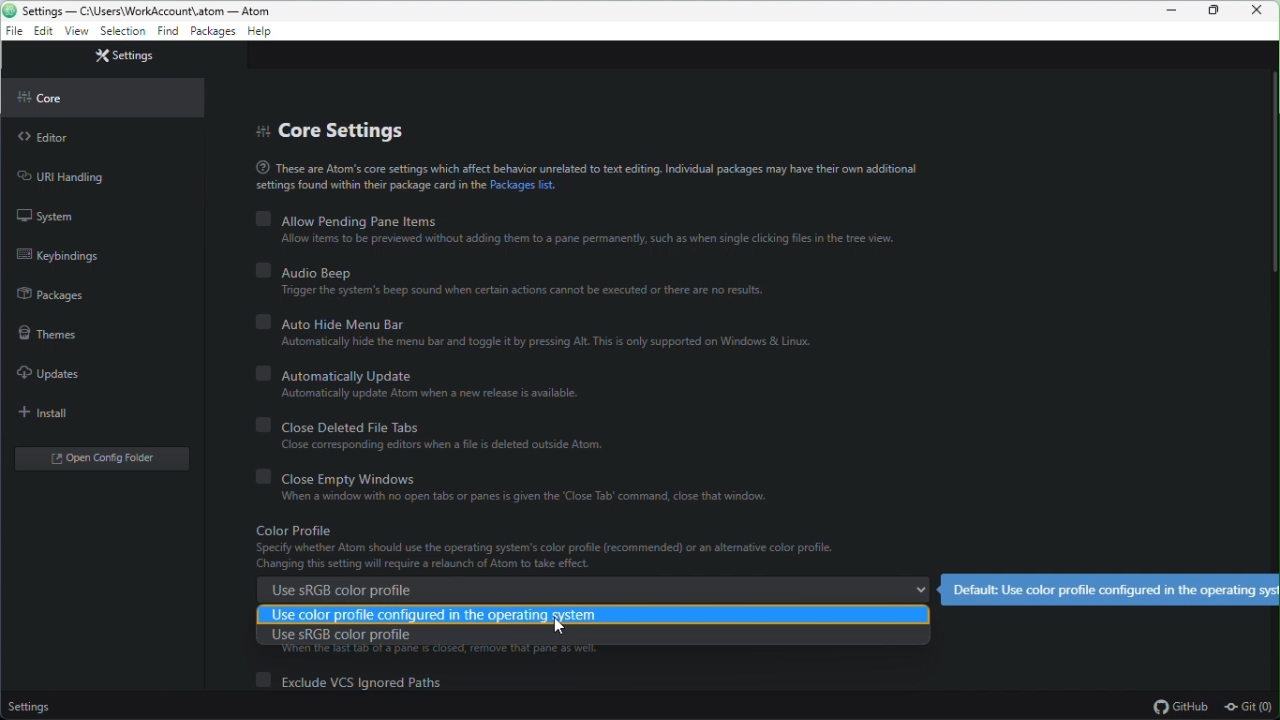 The height and width of the screenshot is (720, 1280). Describe the element at coordinates (594, 614) in the screenshot. I see `Use color profile configured in operating systemm` at that location.